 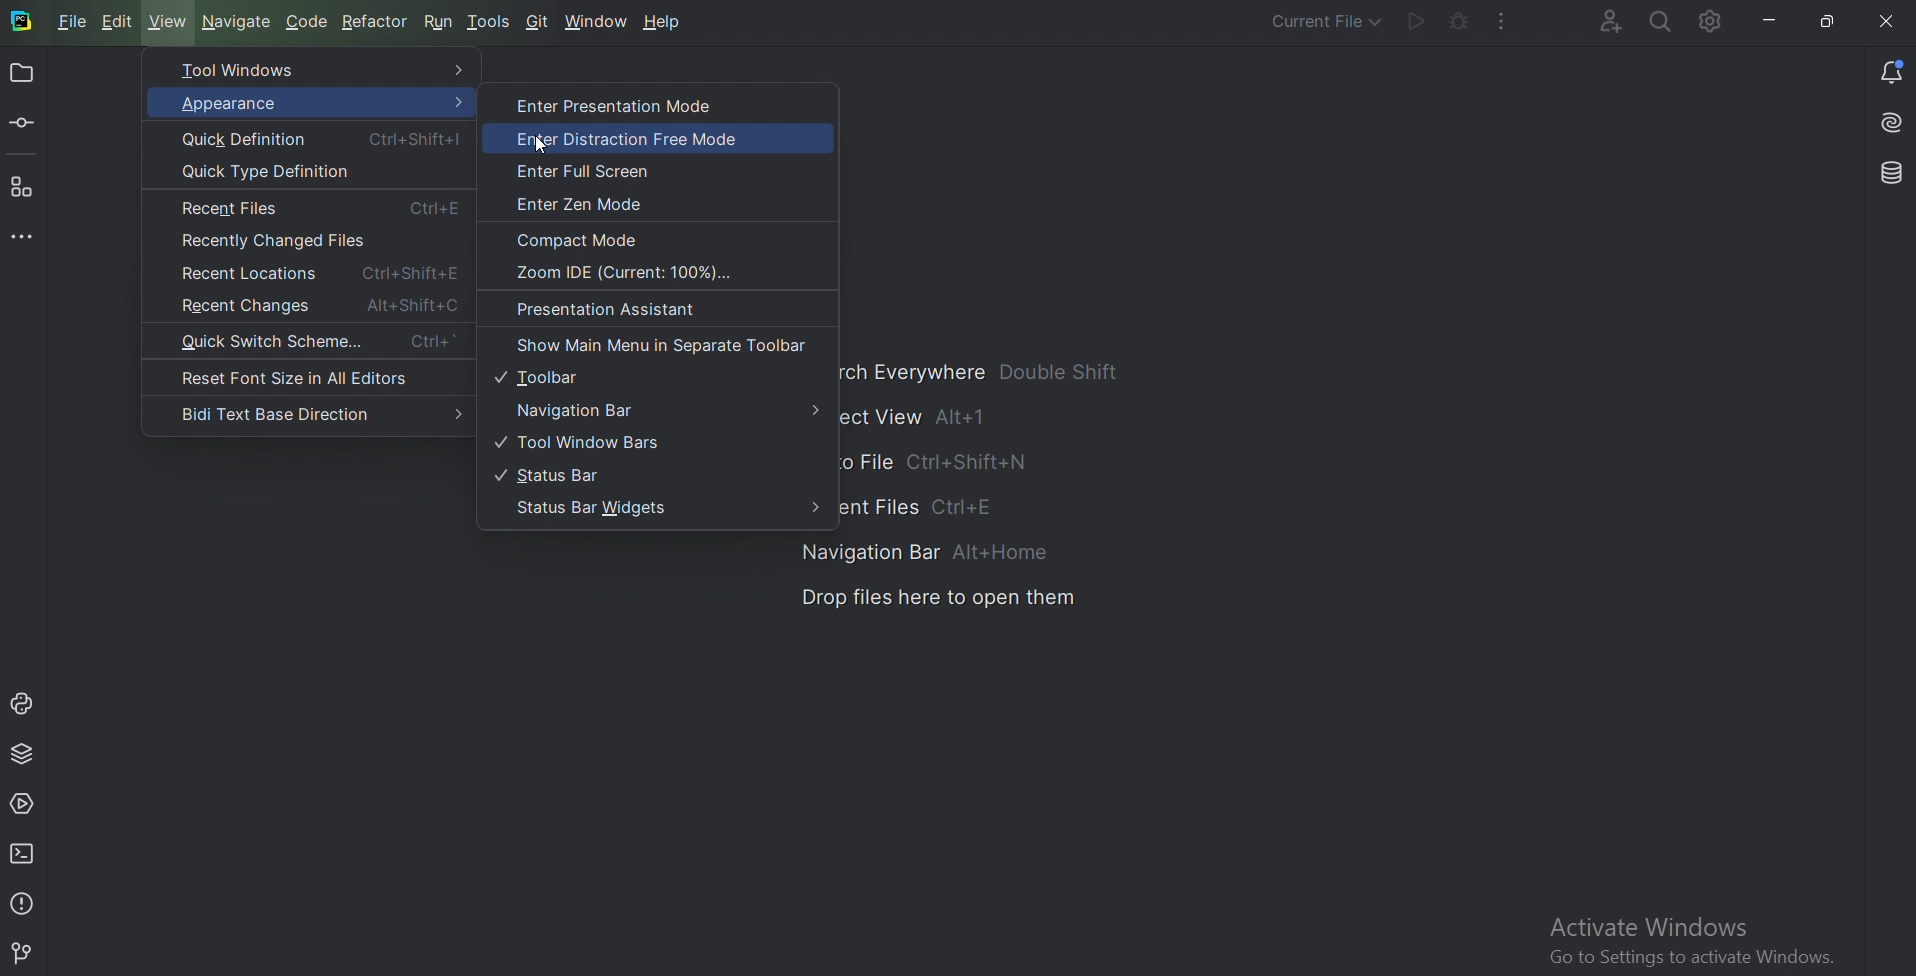 What do you see at coordinates (280, 241) in the screenshot?
I see `Recently changed files` at bounding box center [280, 241].